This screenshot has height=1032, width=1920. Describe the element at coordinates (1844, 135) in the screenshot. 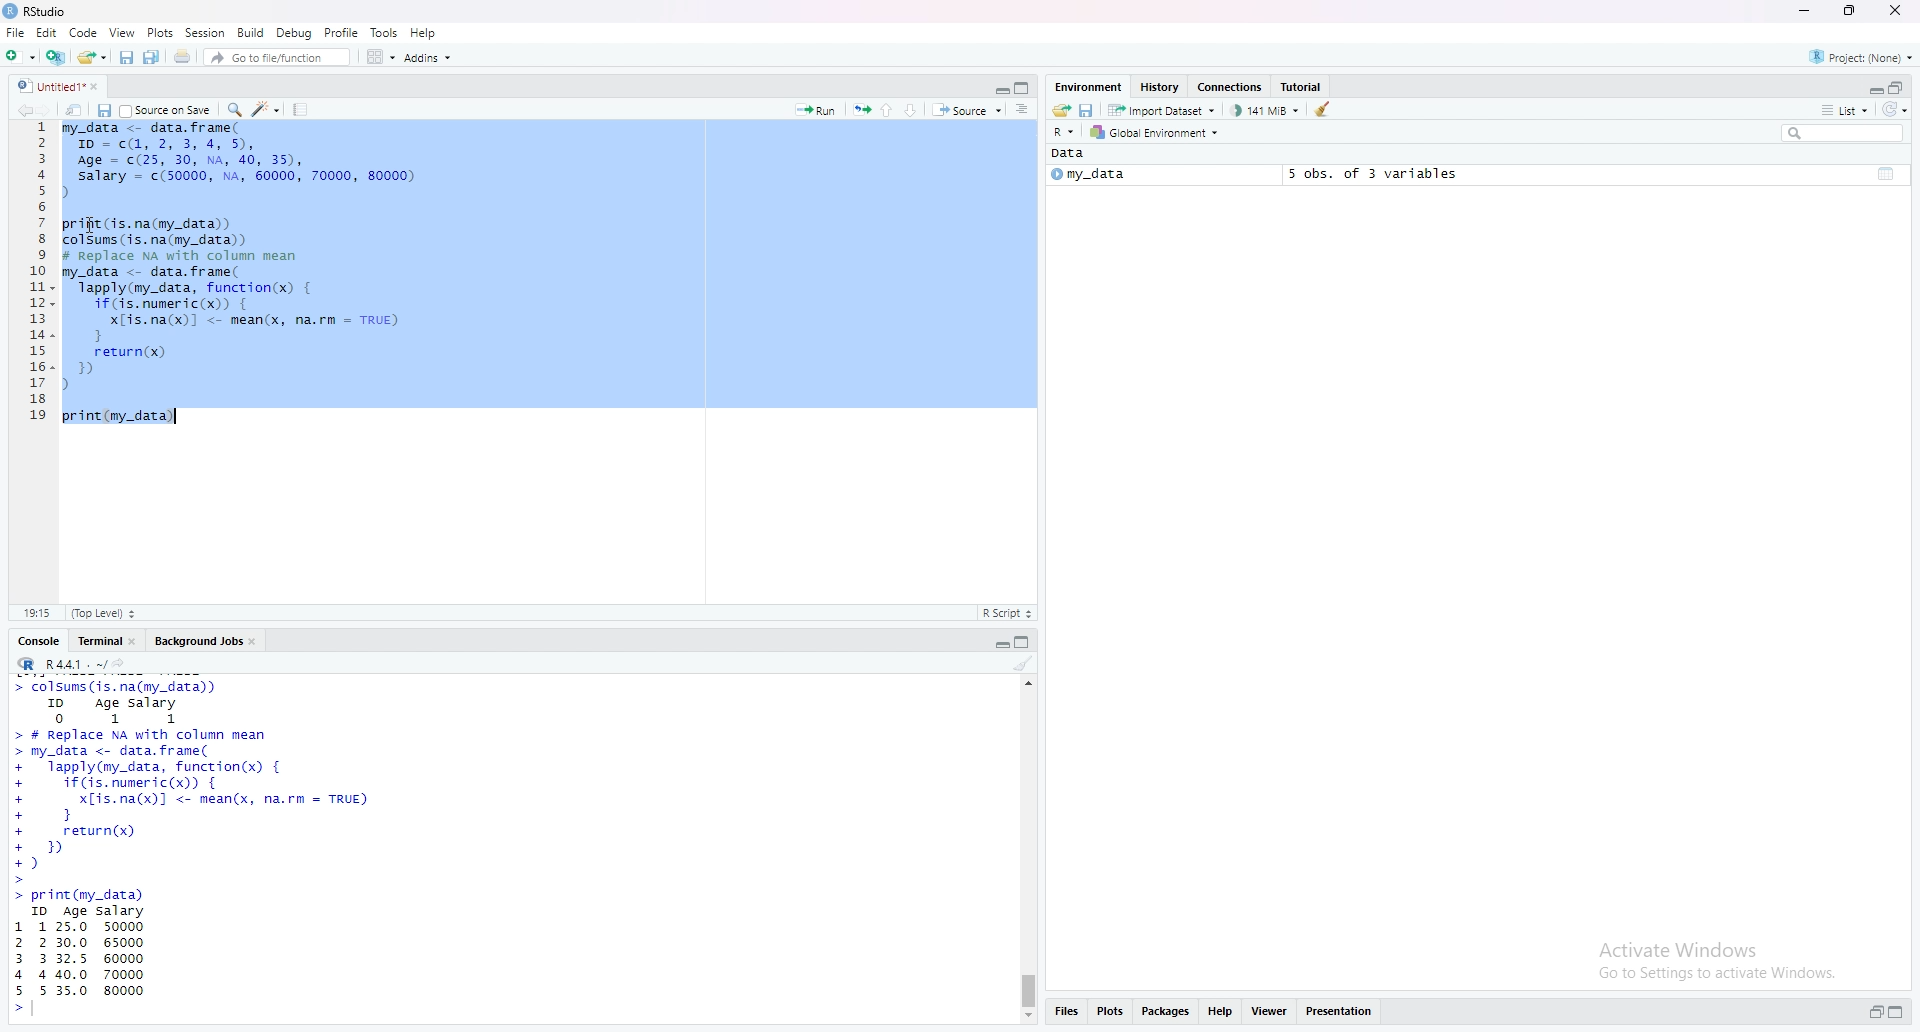

I see `search ` at that location.